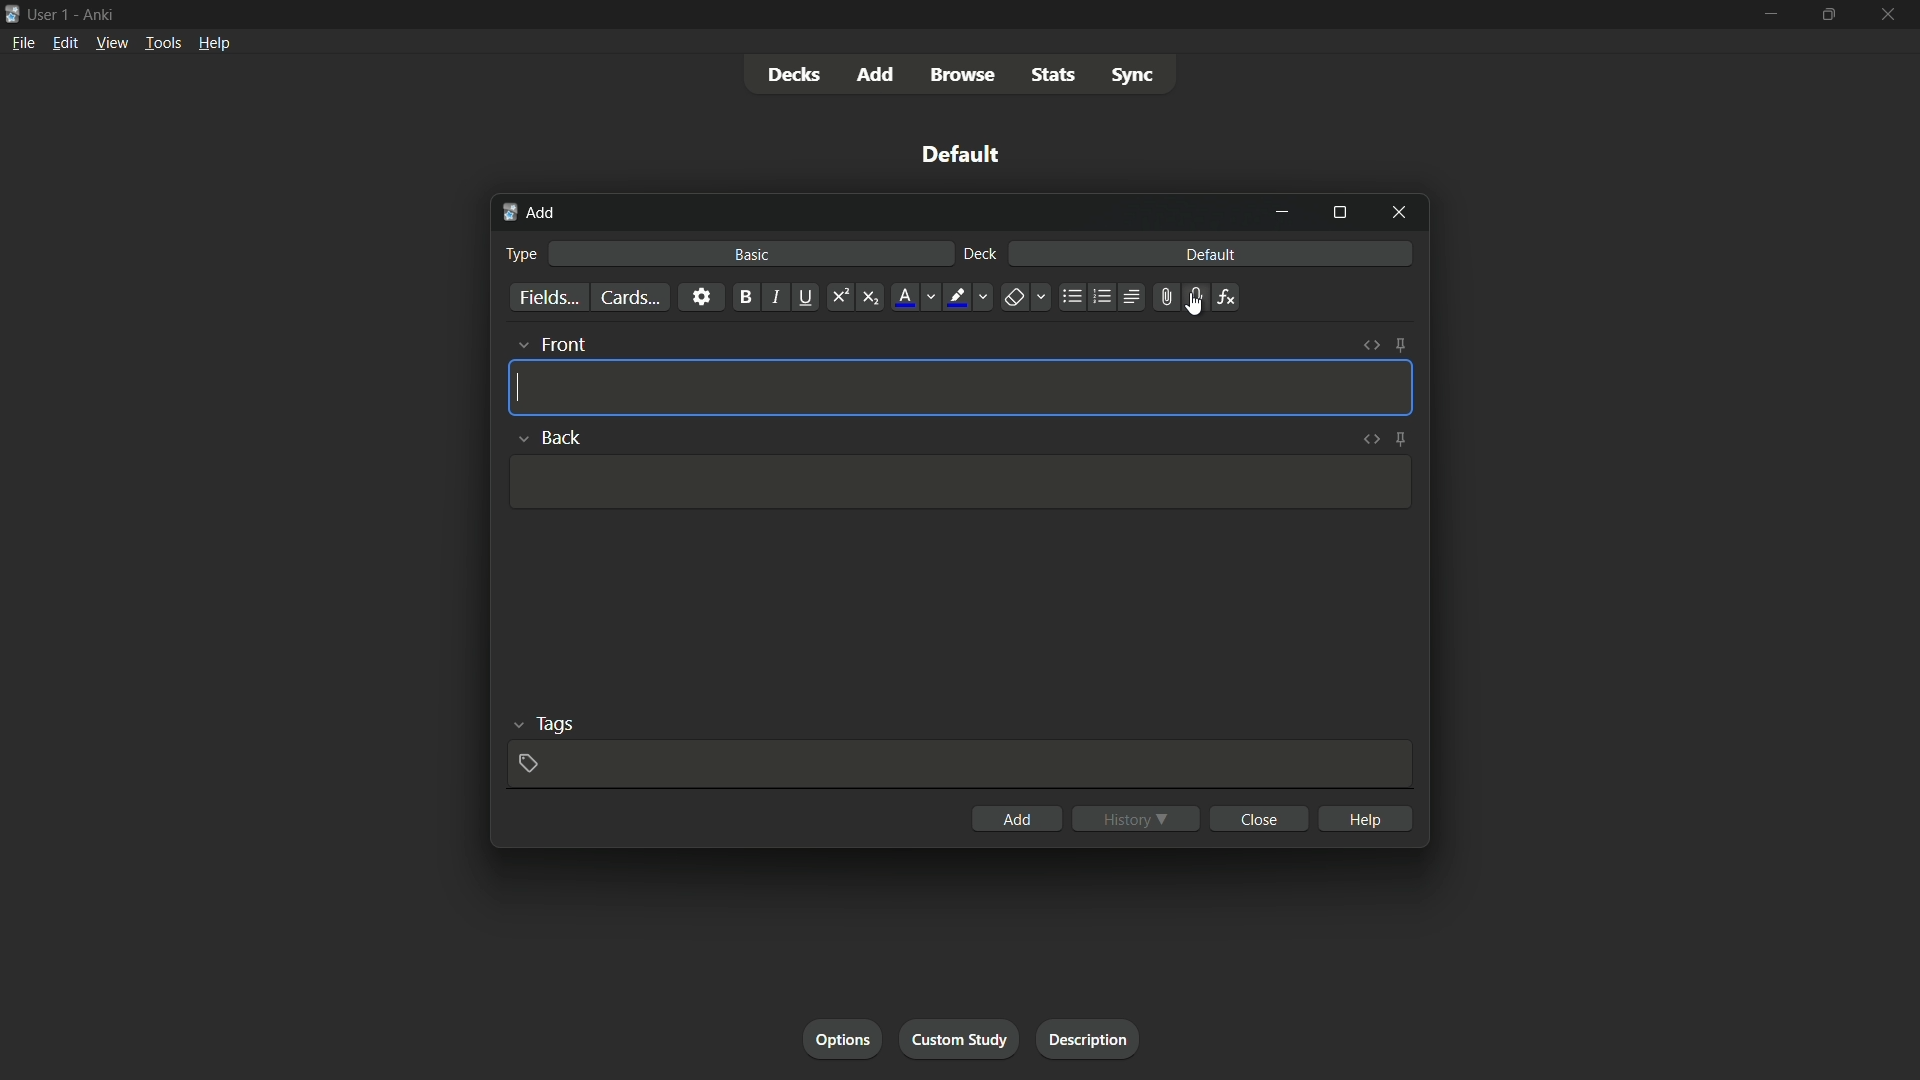 The width and height of the screenshot is (1920, 1080). Describe the element at coordinates (752, 255) in the screenshot. I see `basic` at that location.